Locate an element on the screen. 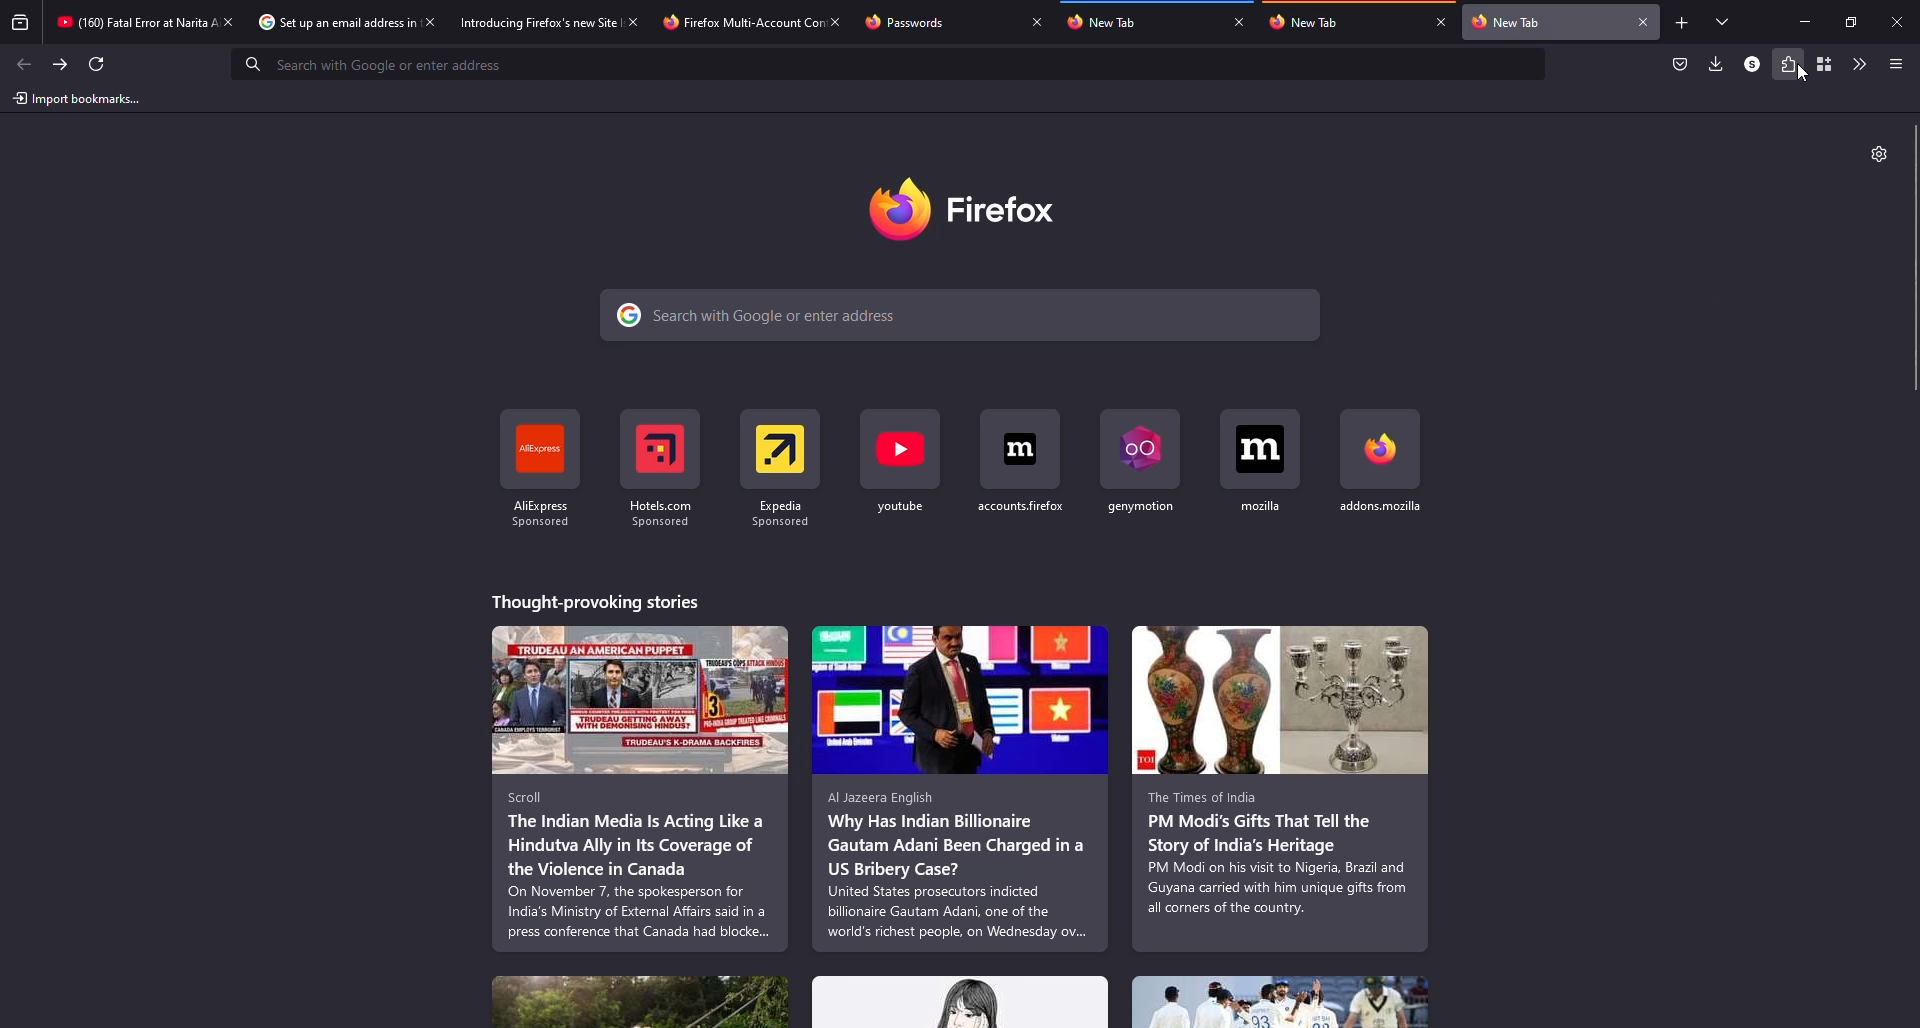  tab is located at coordinates (120, 21).